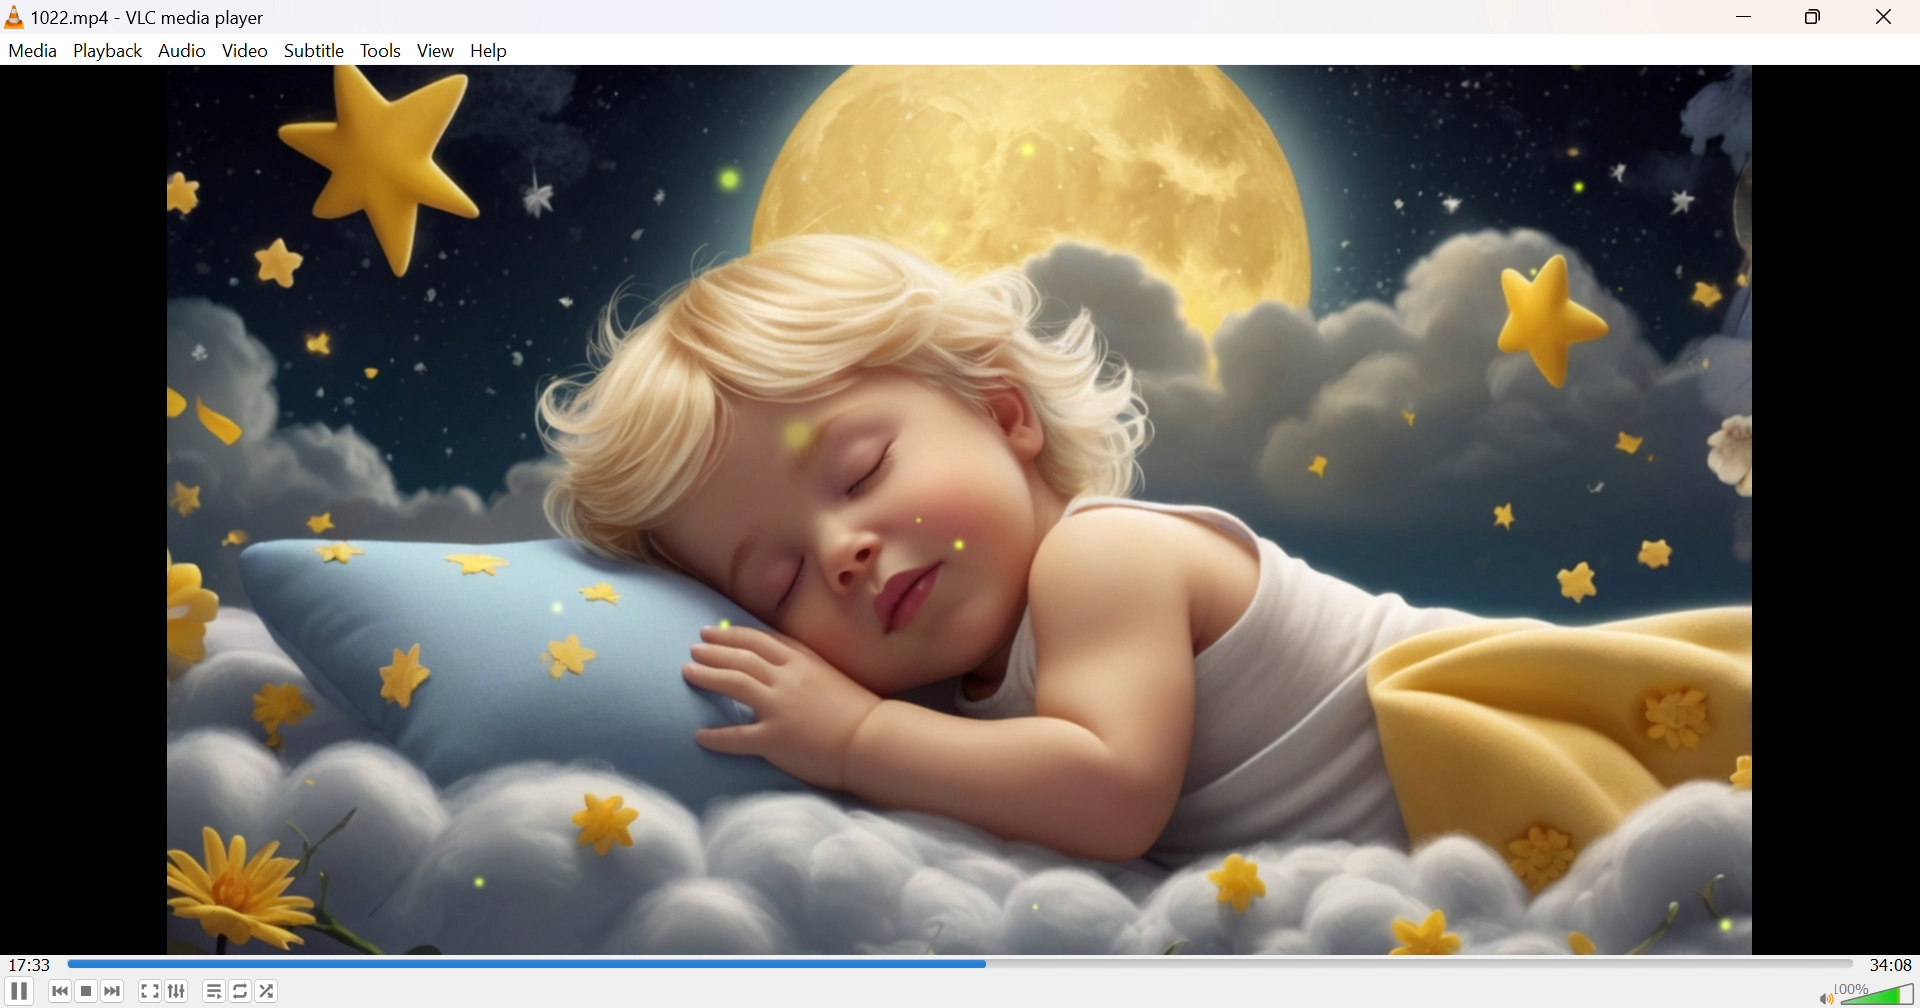 This screenshot has width=1920, height=1008. I want to click on Toggle playlist, so click(213, 991).